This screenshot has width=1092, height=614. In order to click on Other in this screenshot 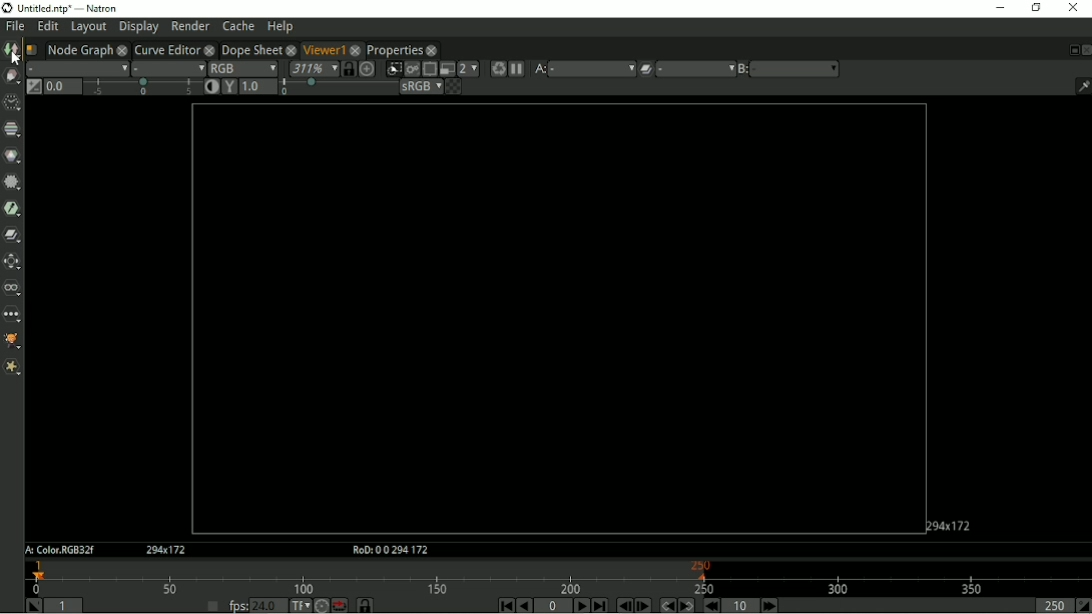, I will do `click(11, 315)`.